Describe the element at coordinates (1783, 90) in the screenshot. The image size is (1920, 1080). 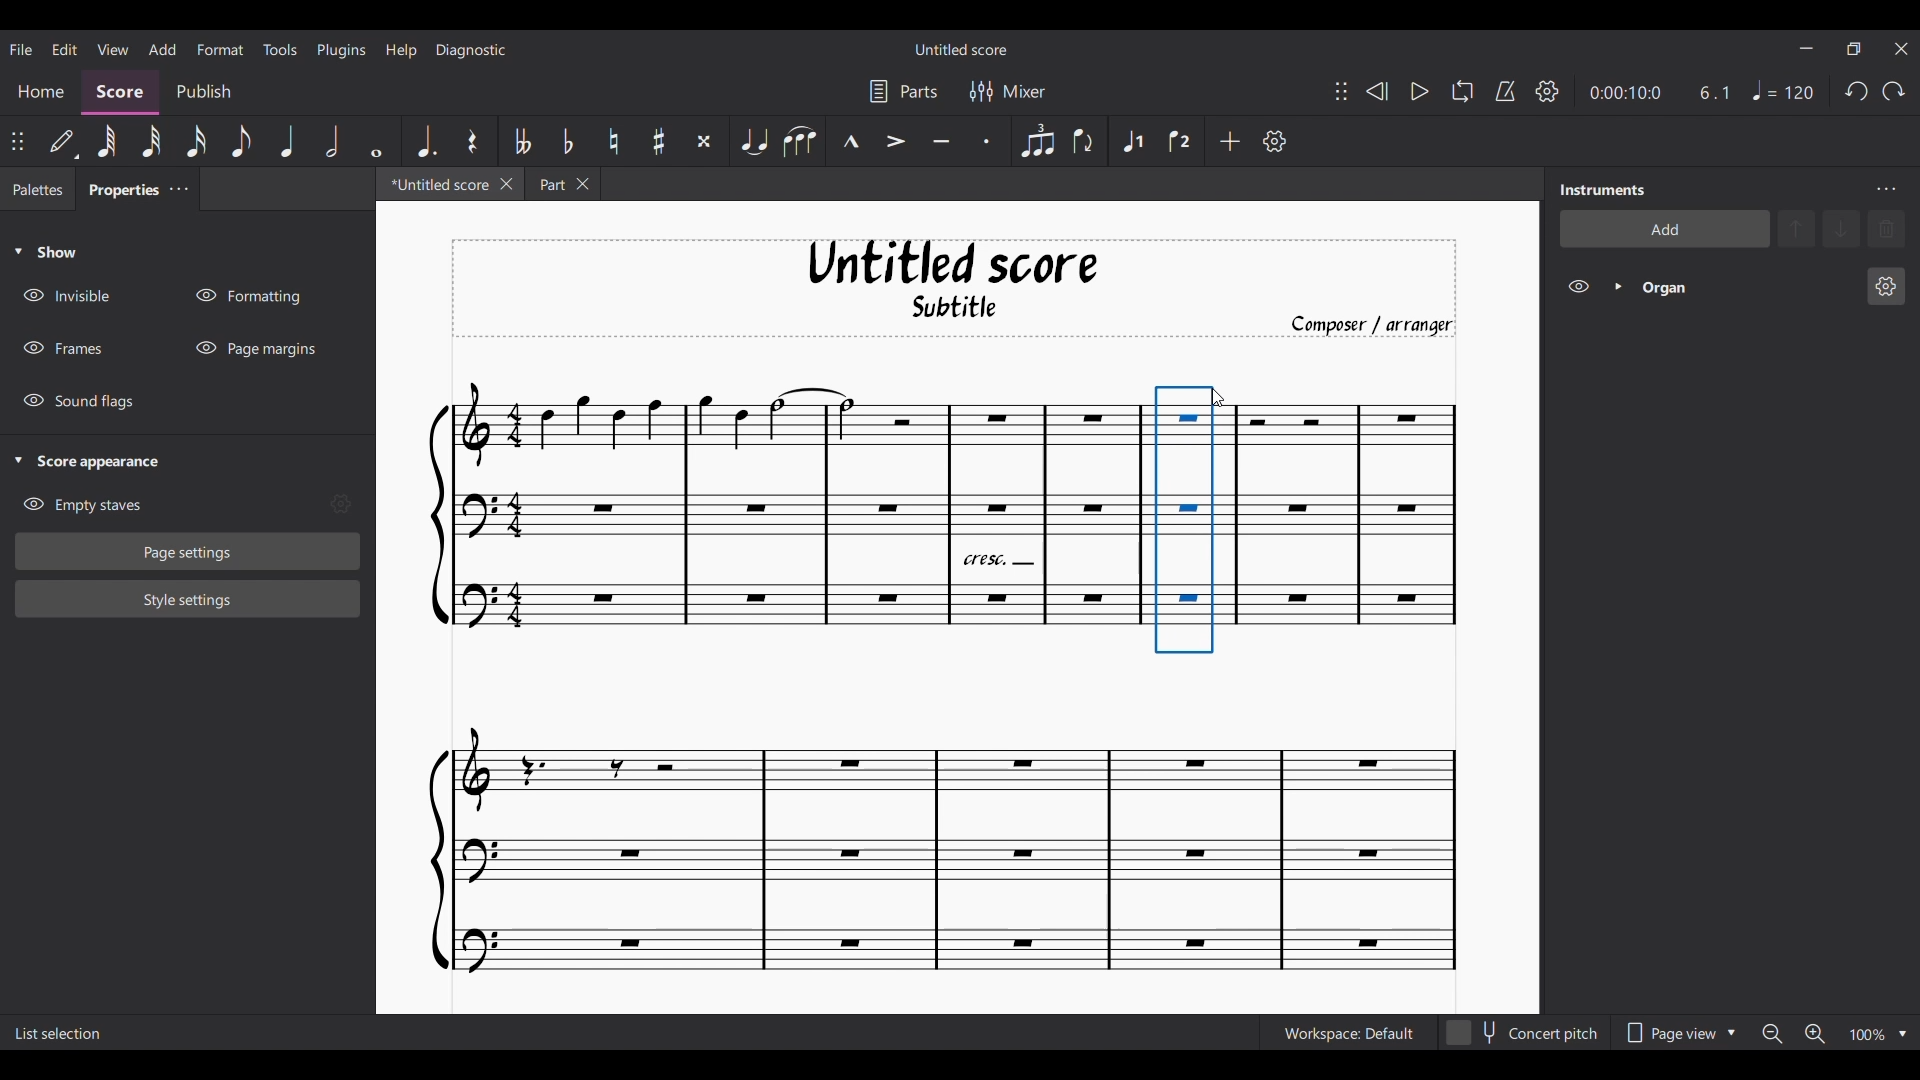
I see `Tempo` at that location.